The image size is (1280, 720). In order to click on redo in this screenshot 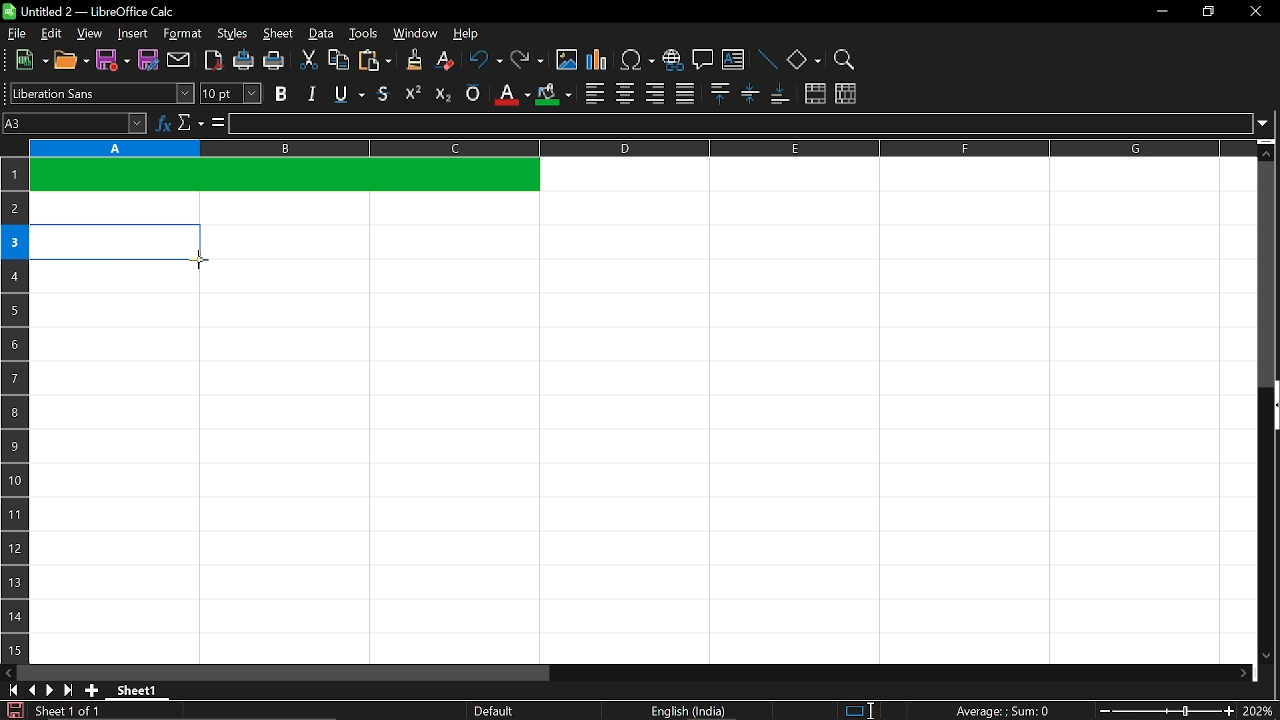, I will do `click(528, 61)`.